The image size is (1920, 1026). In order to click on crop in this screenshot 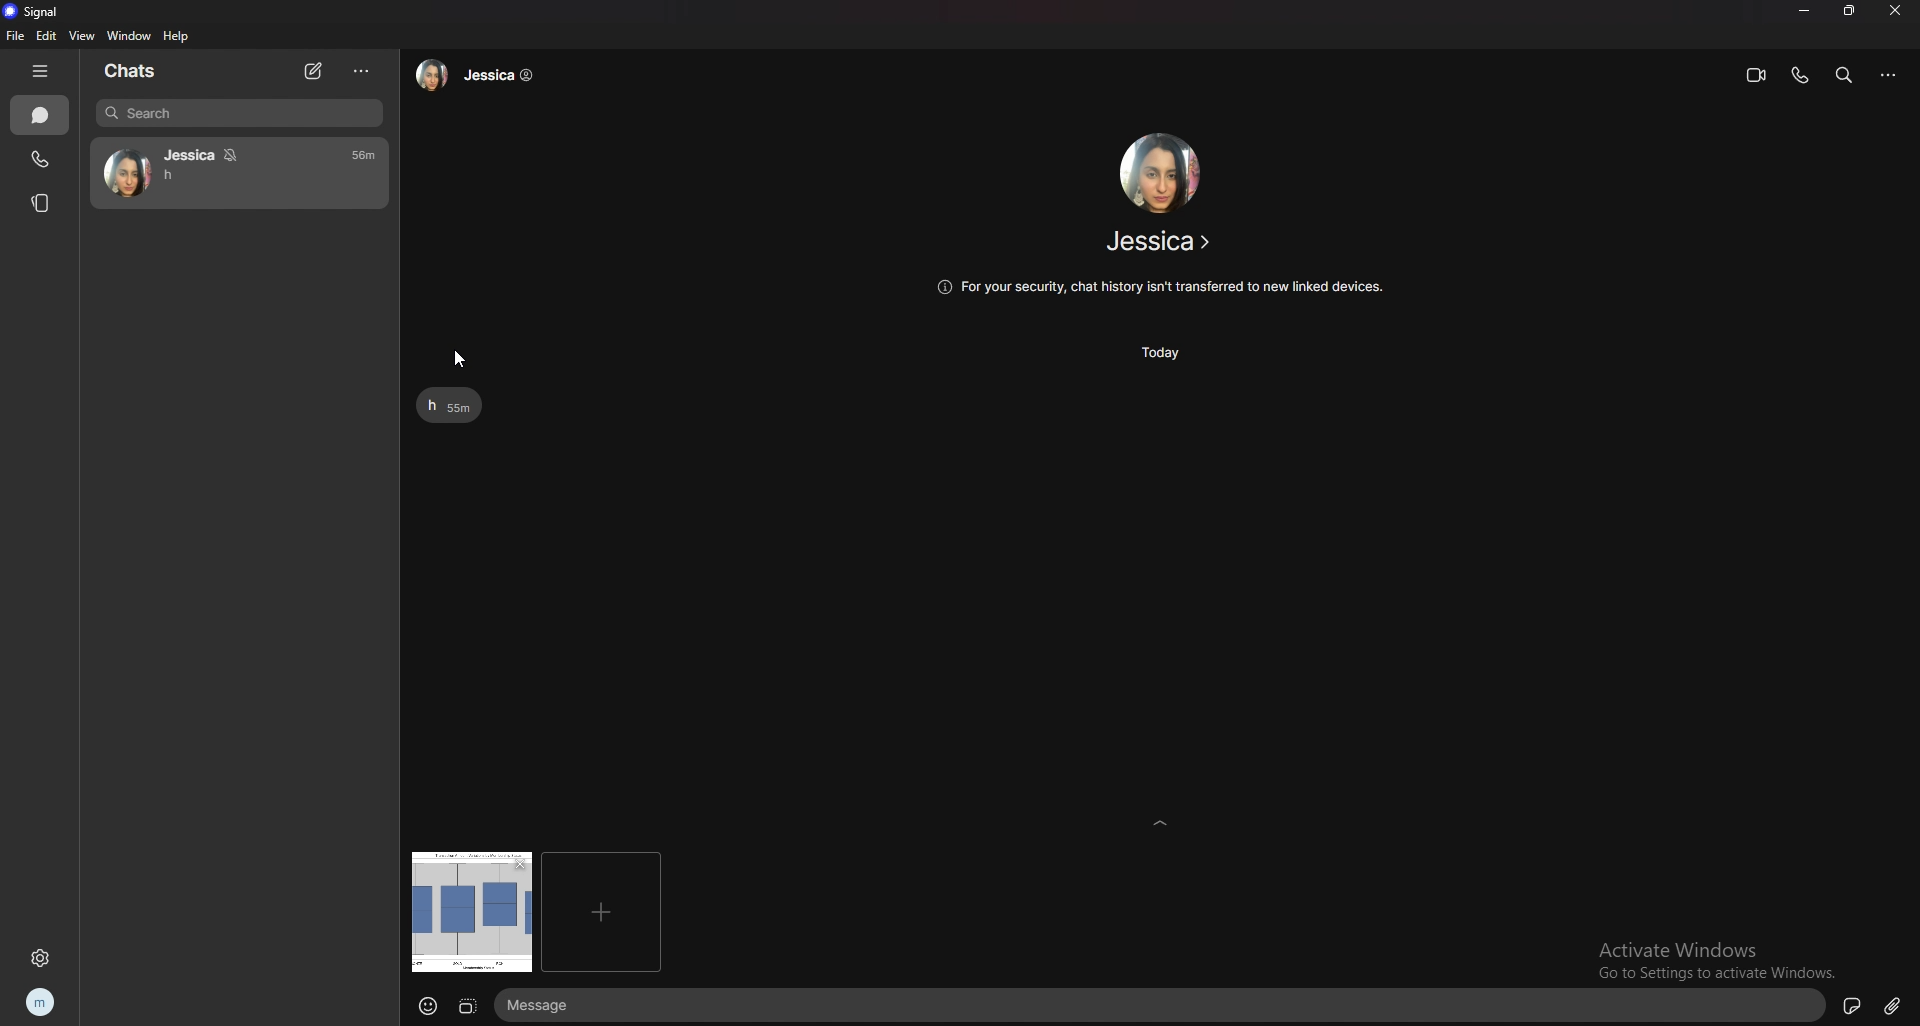, I will do `click(470, 1004)`.